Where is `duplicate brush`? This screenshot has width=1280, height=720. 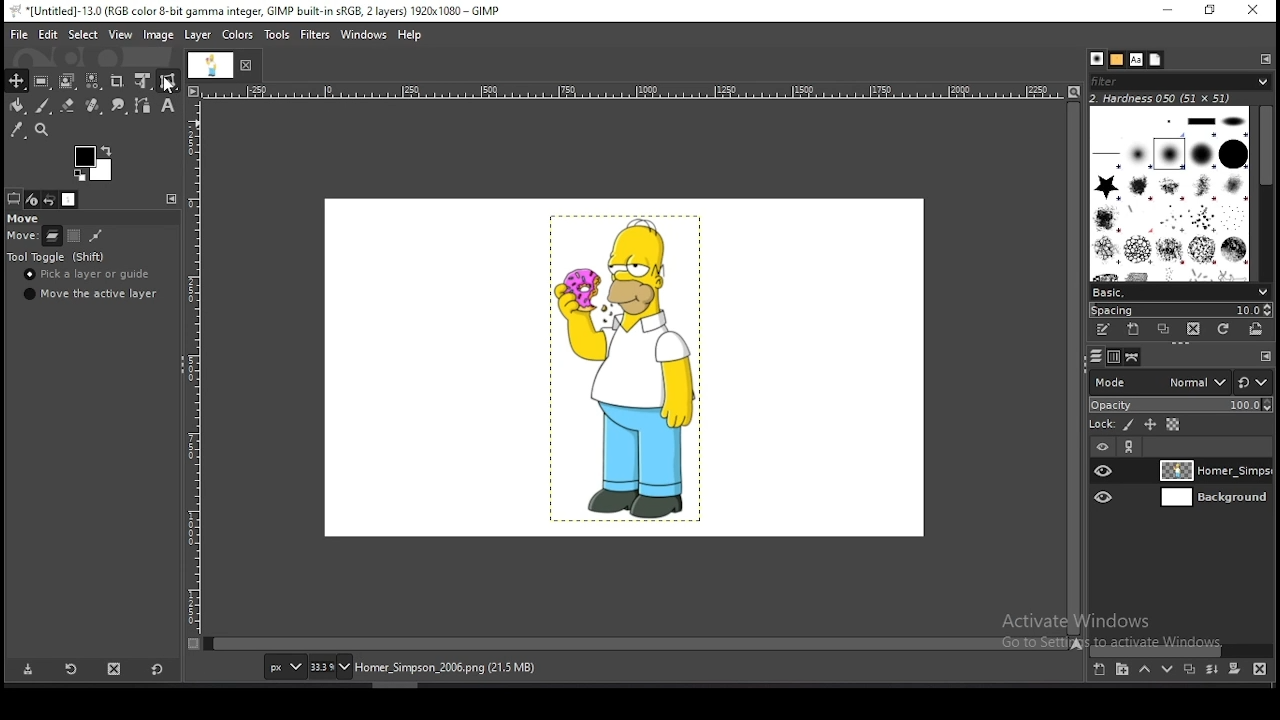 duplicate brush is located at coordinates (1168, 331).